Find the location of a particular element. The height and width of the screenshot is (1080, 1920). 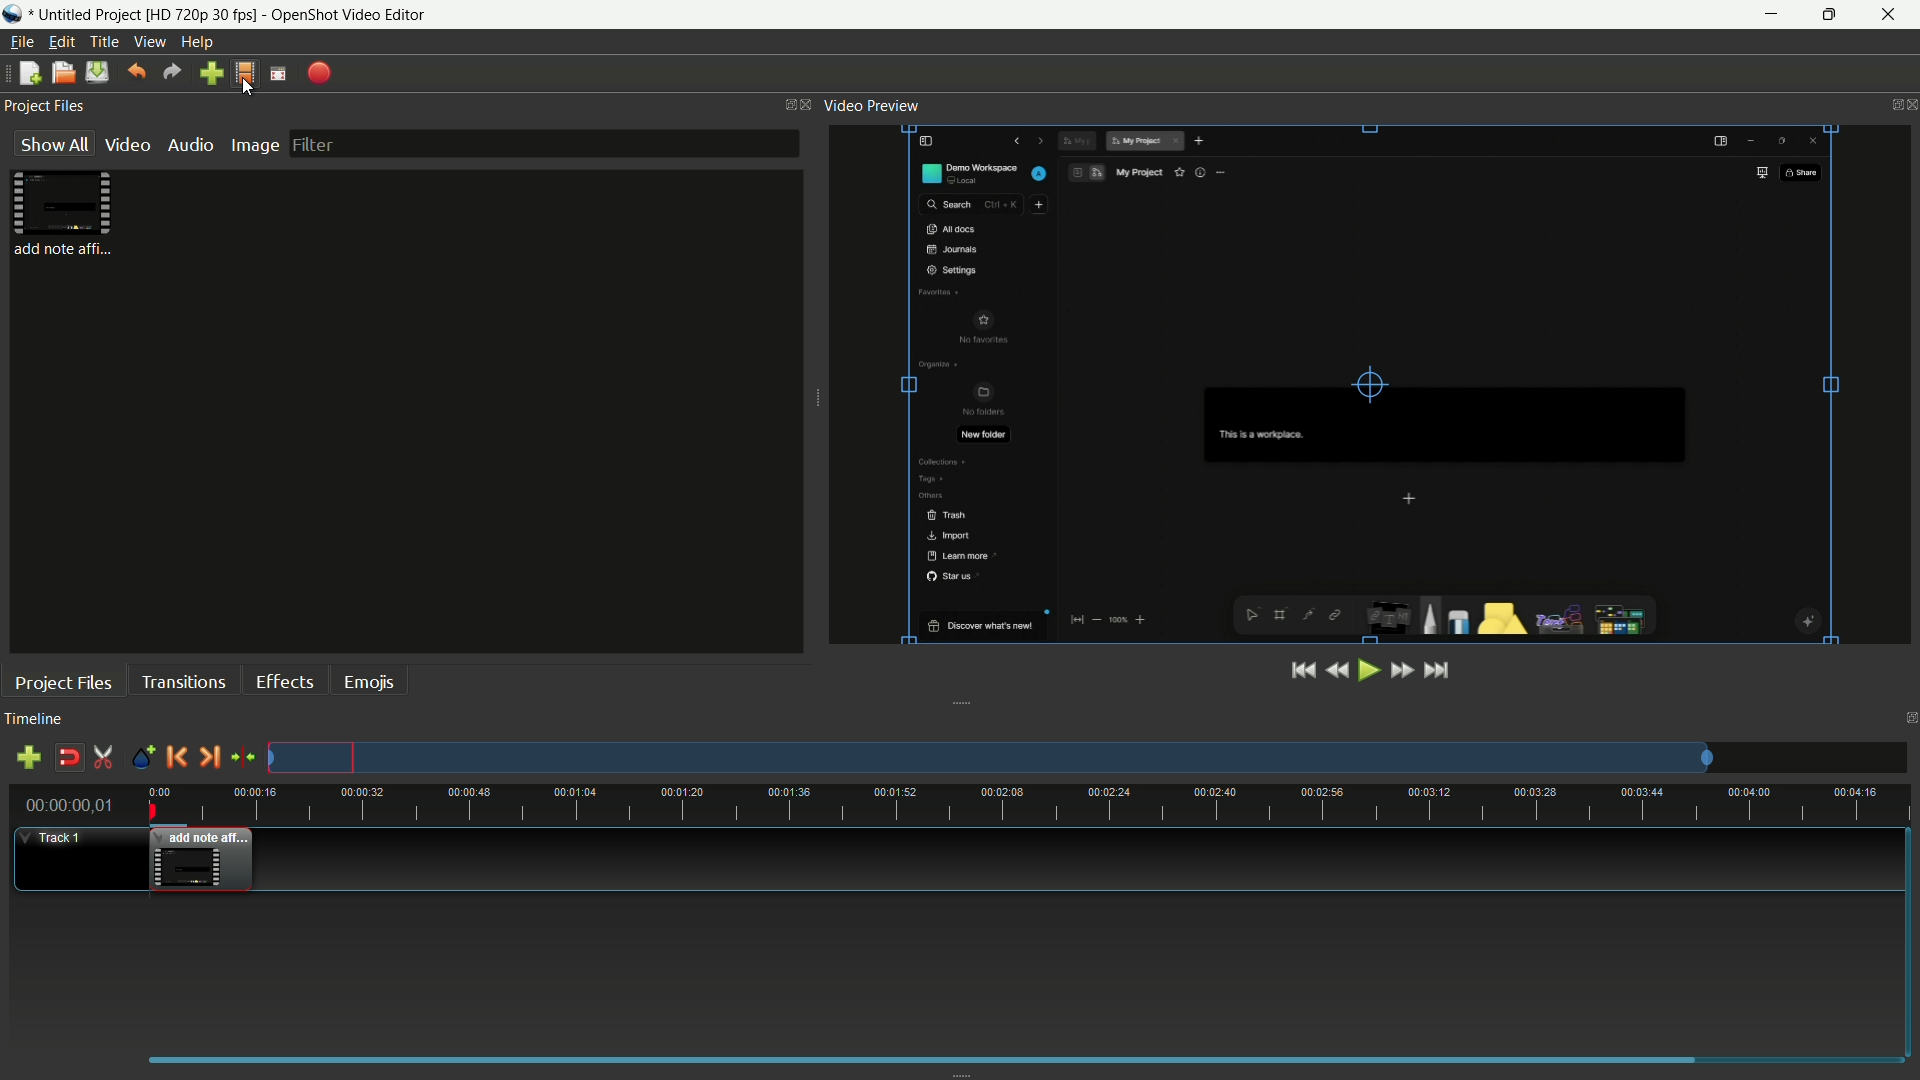

app name is located at coordinates (348, 15).